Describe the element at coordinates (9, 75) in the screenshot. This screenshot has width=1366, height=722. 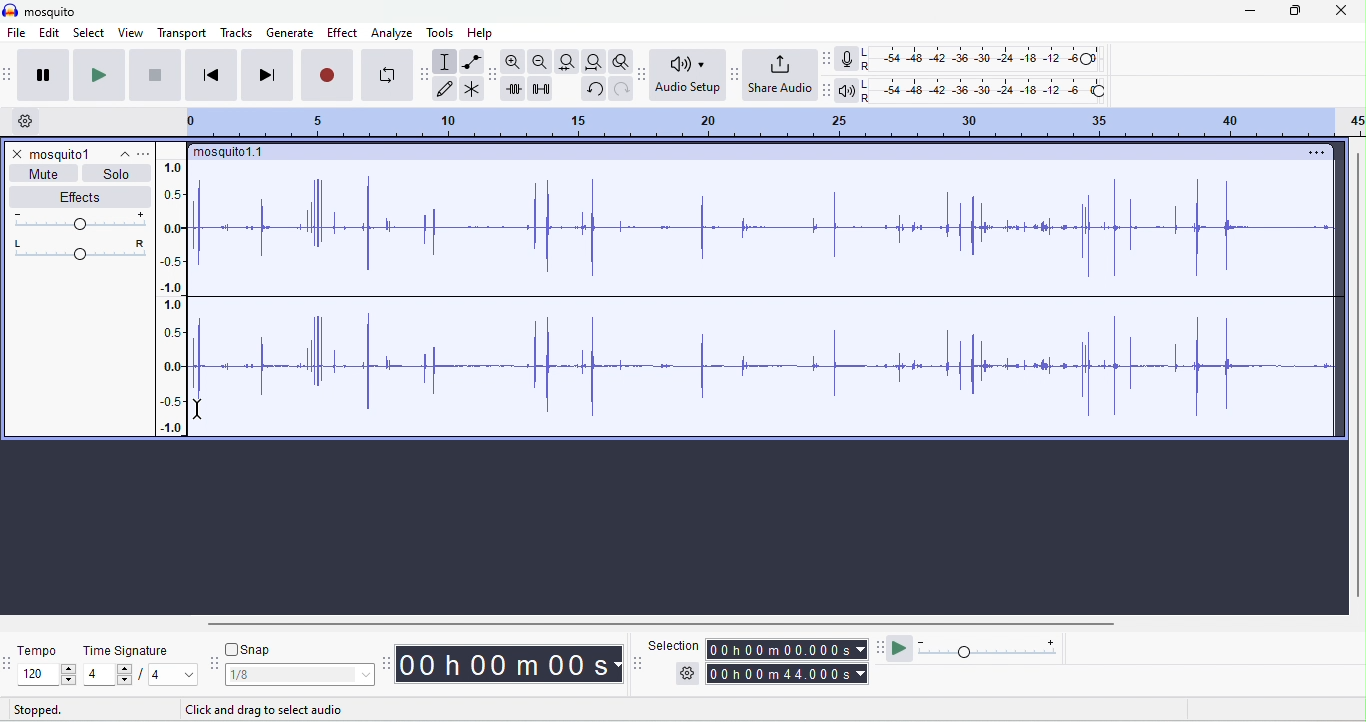
I see `audacity audio transport tool bar` at that location.